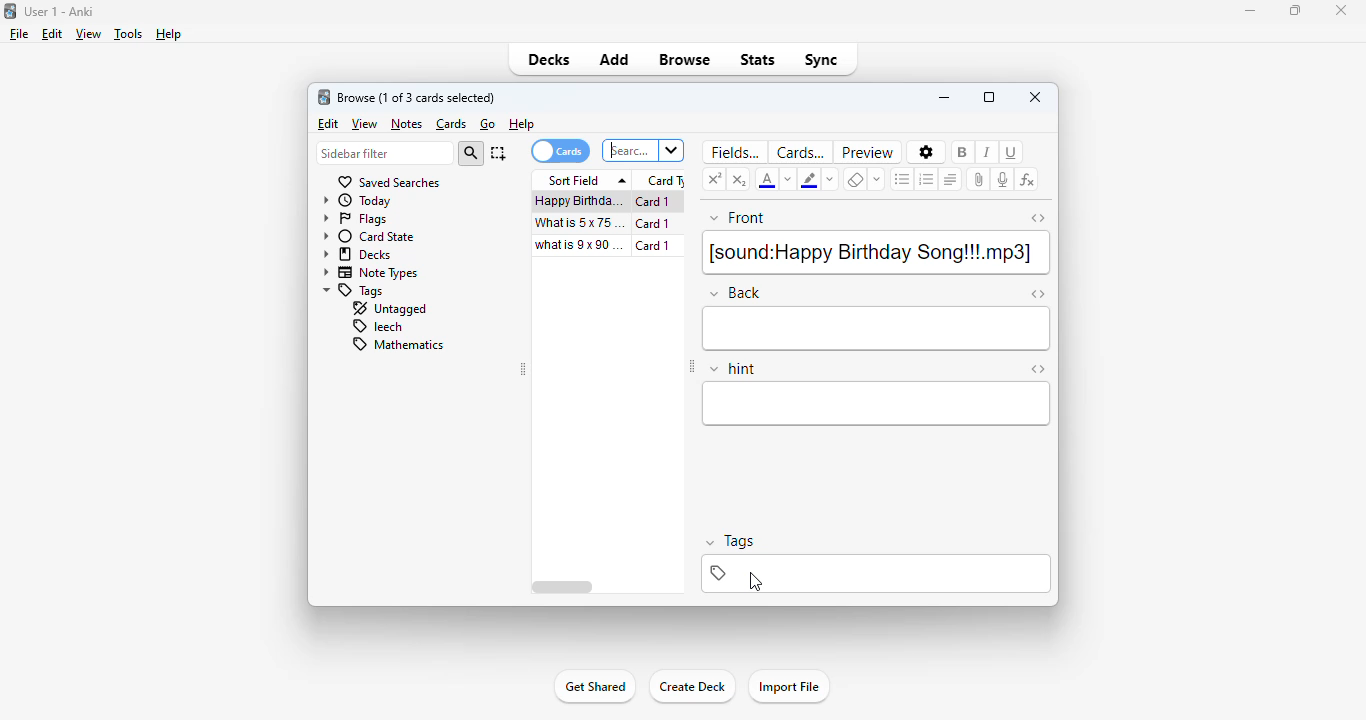  I want to click on hint, so click(733, 369).